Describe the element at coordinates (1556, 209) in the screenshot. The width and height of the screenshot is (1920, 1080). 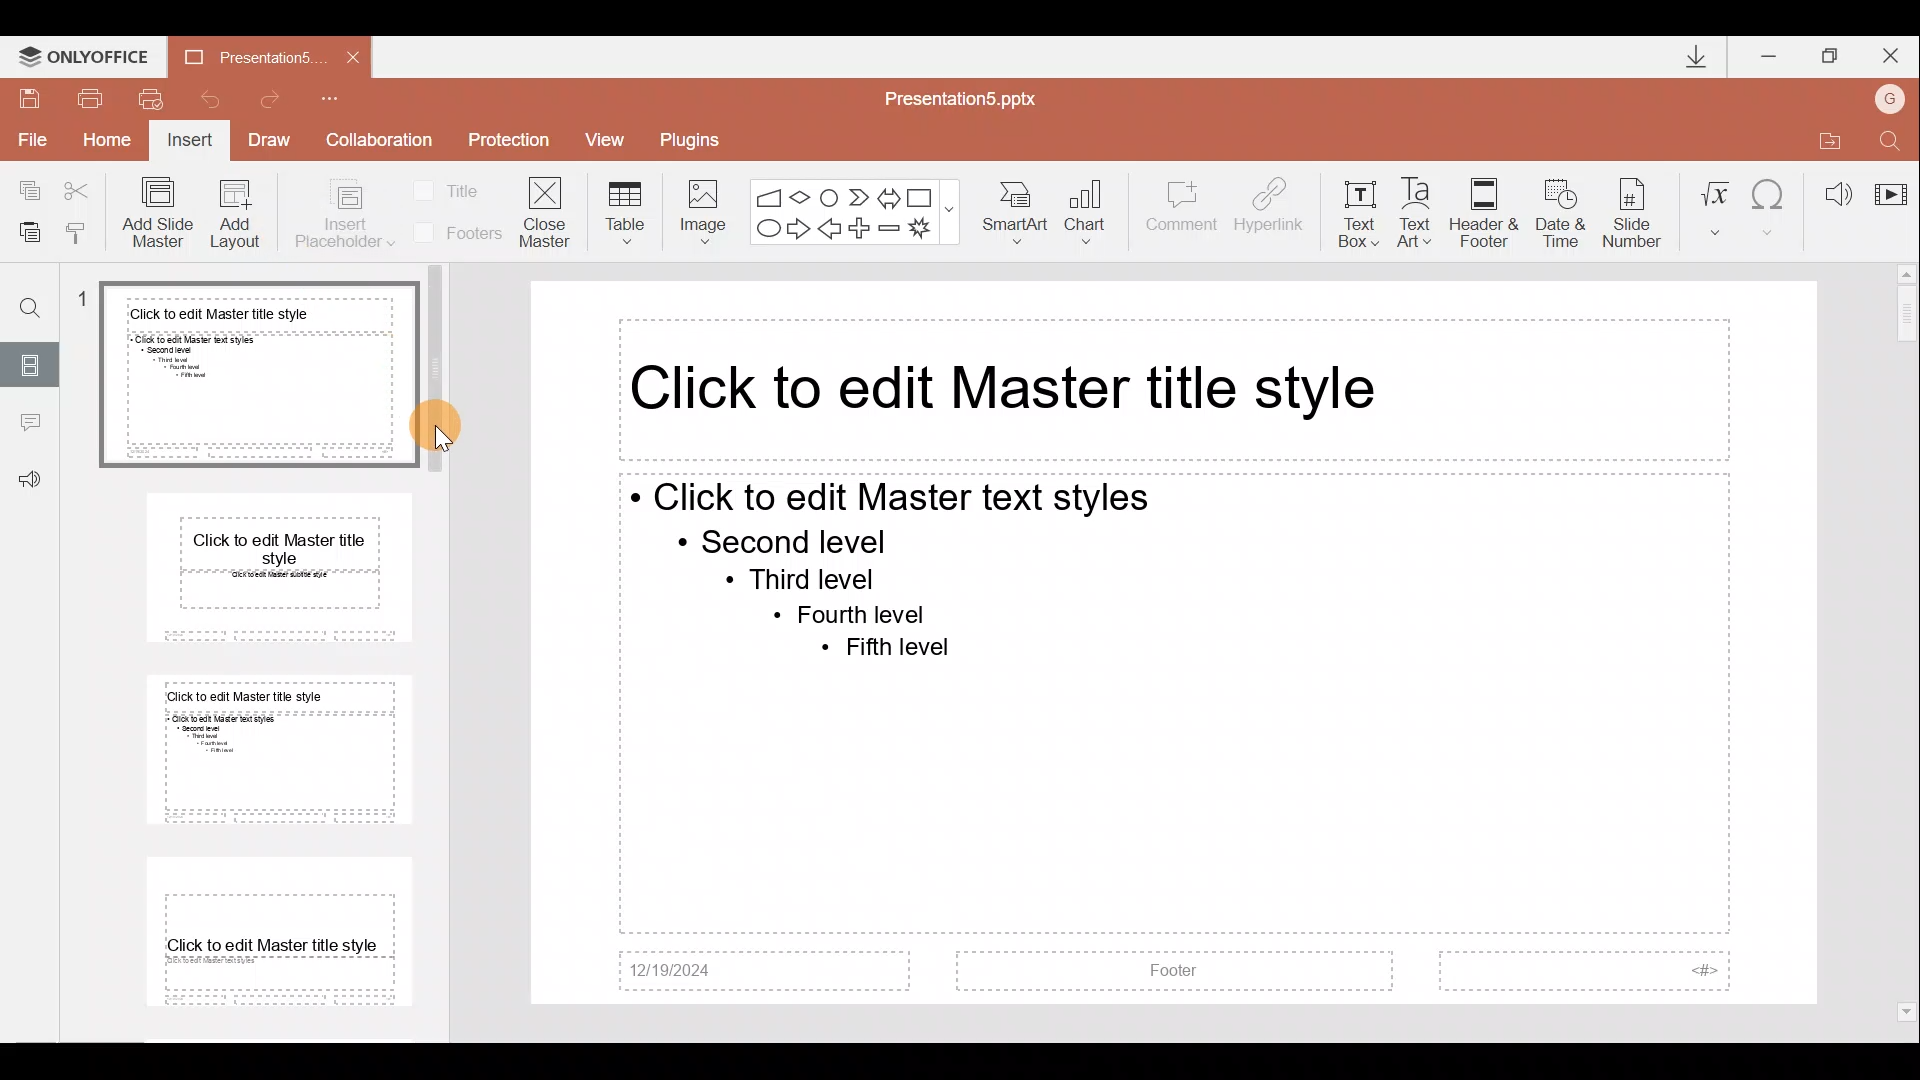
I see `Date & time` at that location.